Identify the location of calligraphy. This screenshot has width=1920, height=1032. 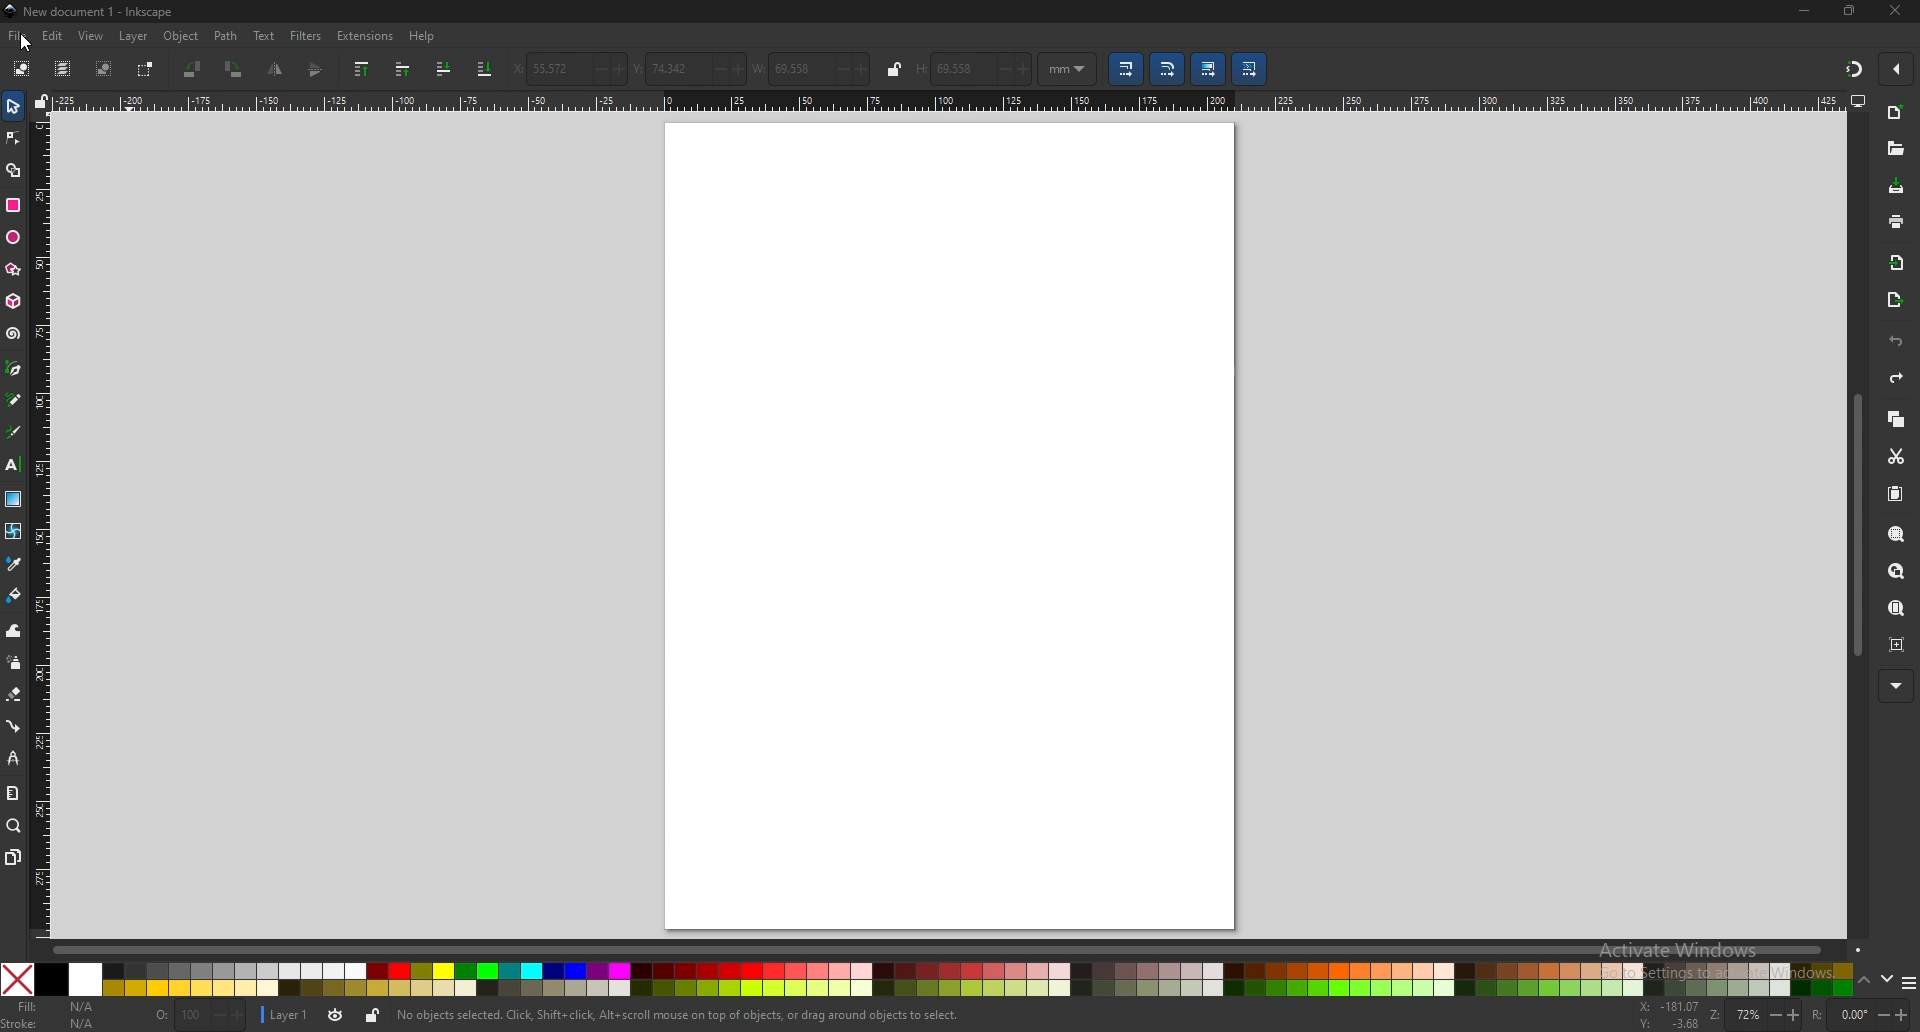
(12, 431).